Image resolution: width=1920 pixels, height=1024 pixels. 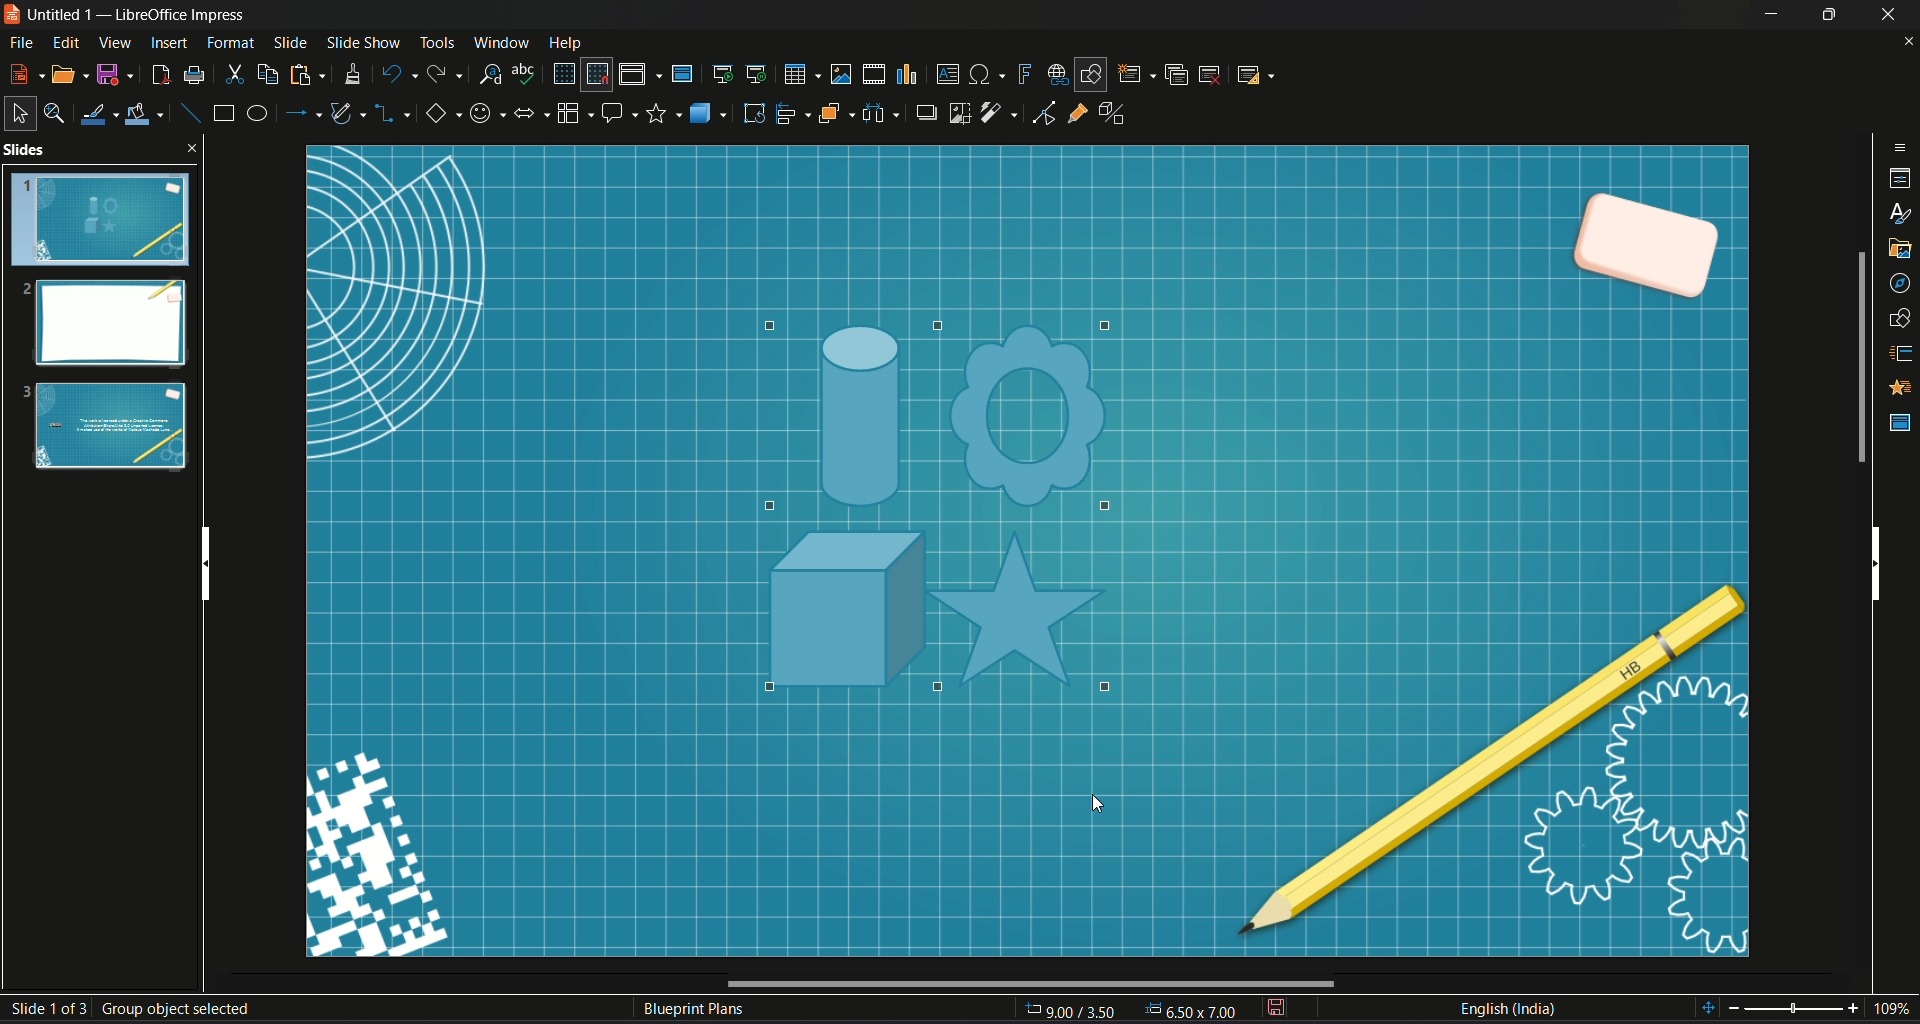 What do you see at coordinates (235, 75) in the screenshot?
I see `cut` at bounding box center [235, 75].